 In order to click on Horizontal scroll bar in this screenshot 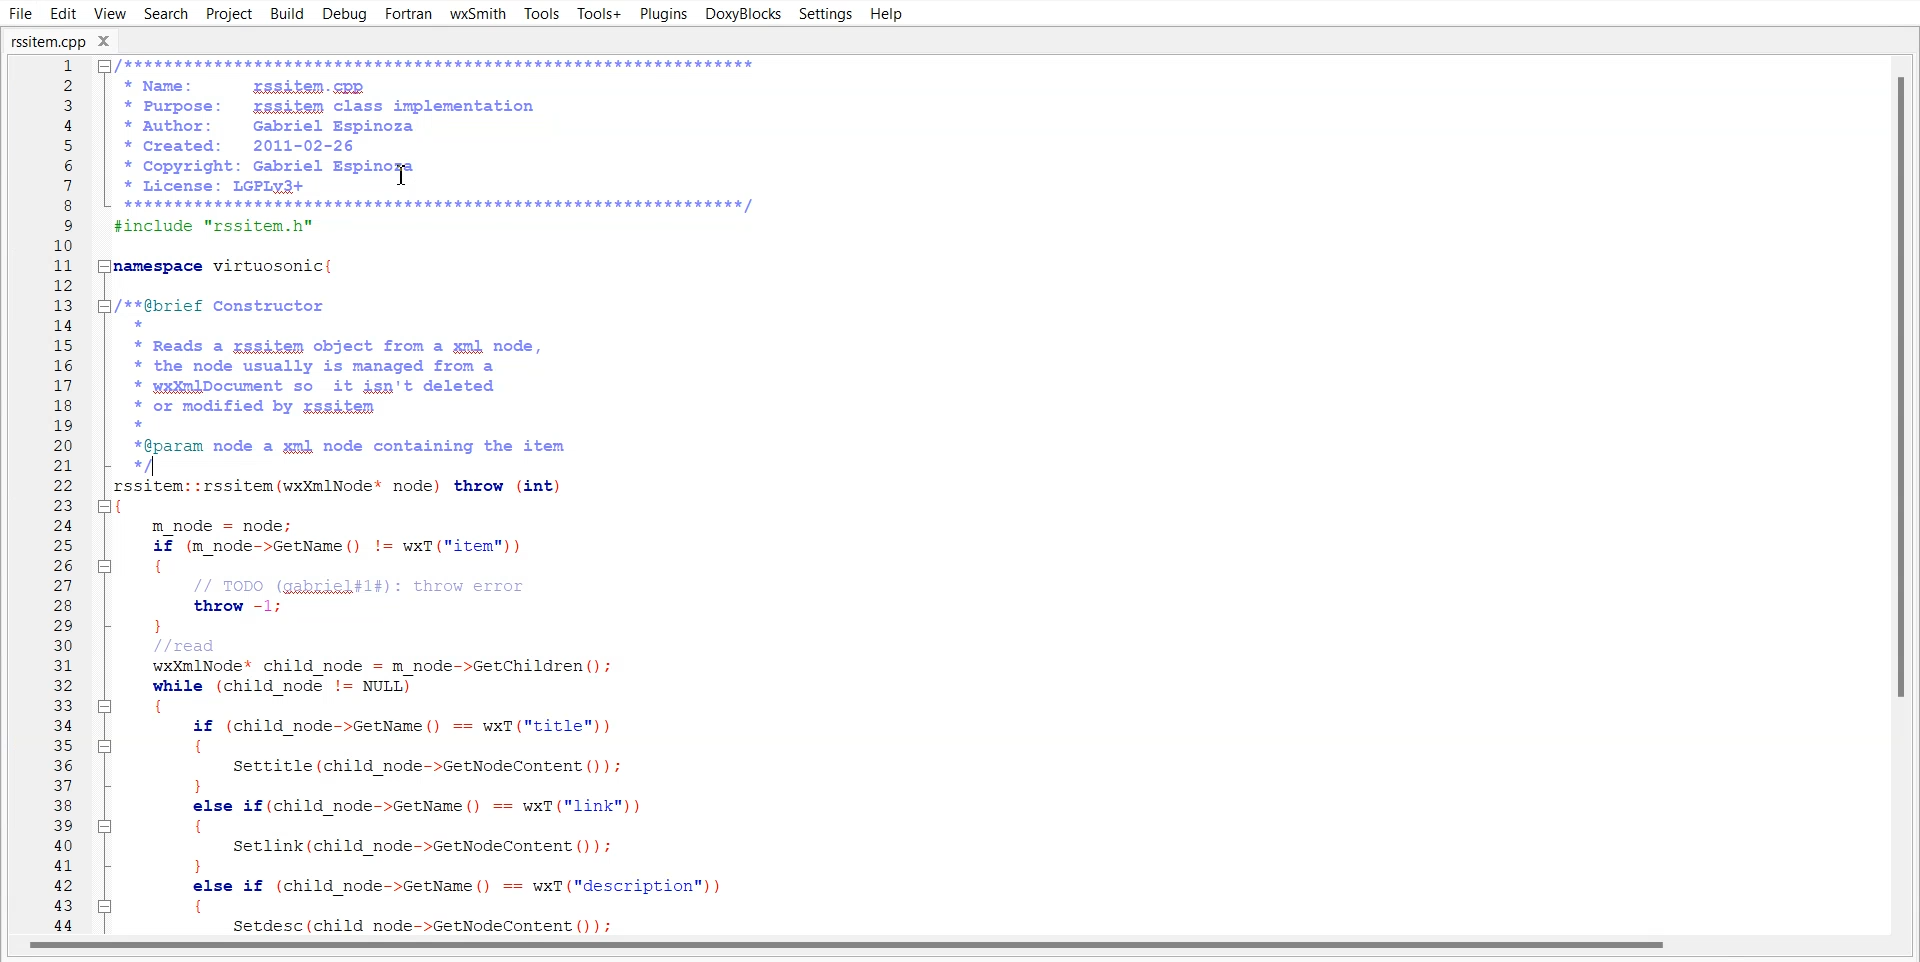, I will do `click(960, 950)`.